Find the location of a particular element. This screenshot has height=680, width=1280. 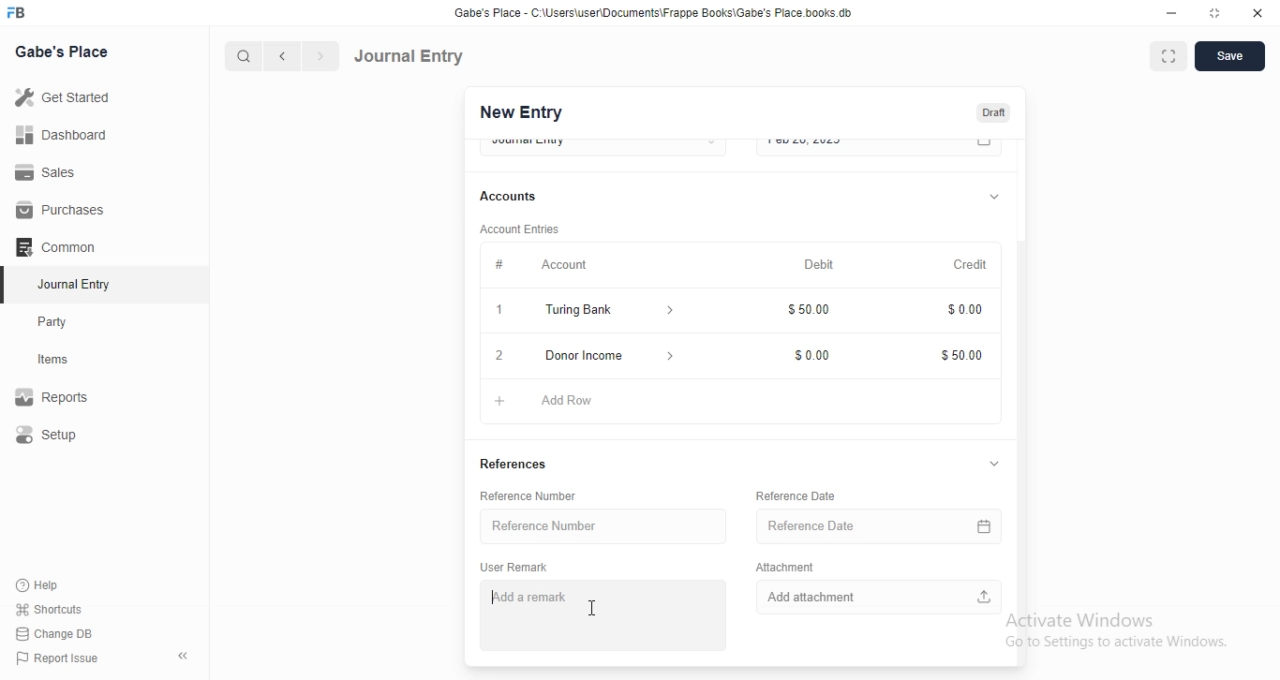

hide is located at coordinates (179, 657).